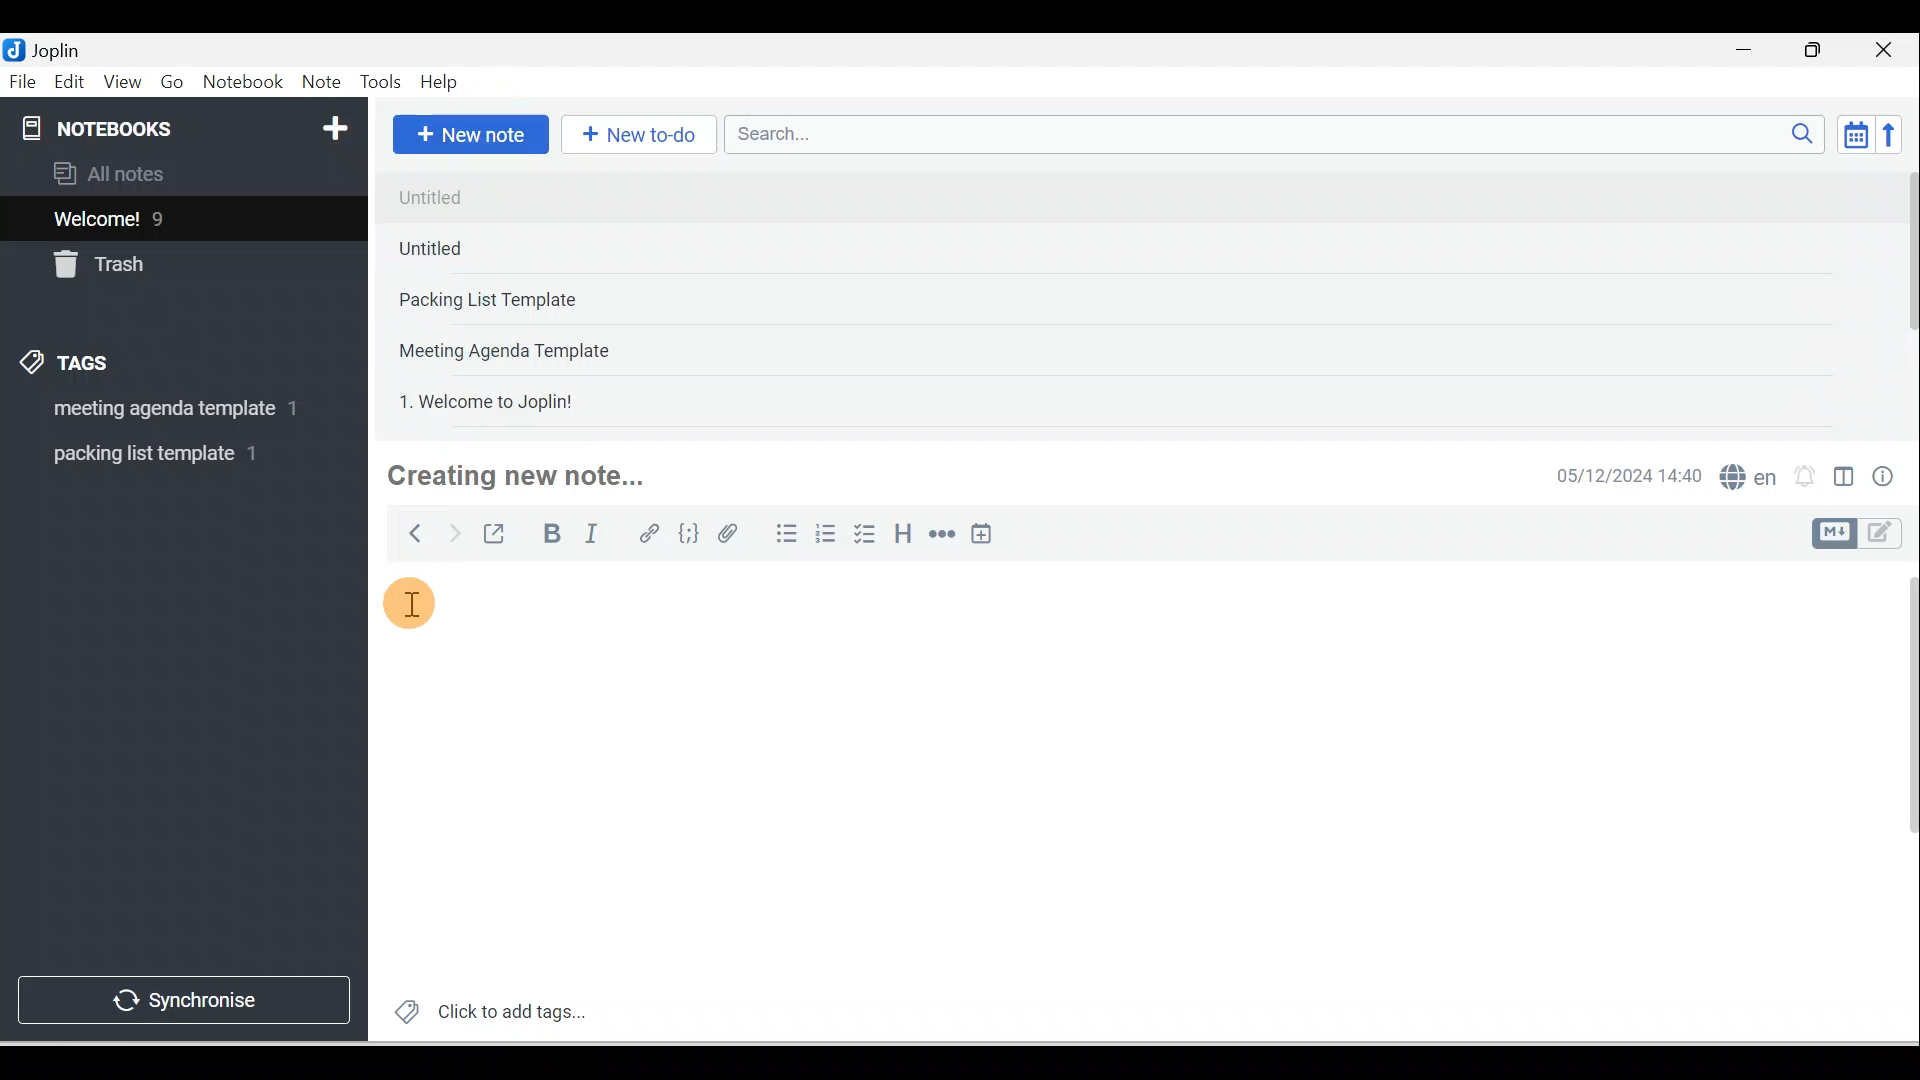  I want to click on Toggle editor layout, so click(1864, 534).